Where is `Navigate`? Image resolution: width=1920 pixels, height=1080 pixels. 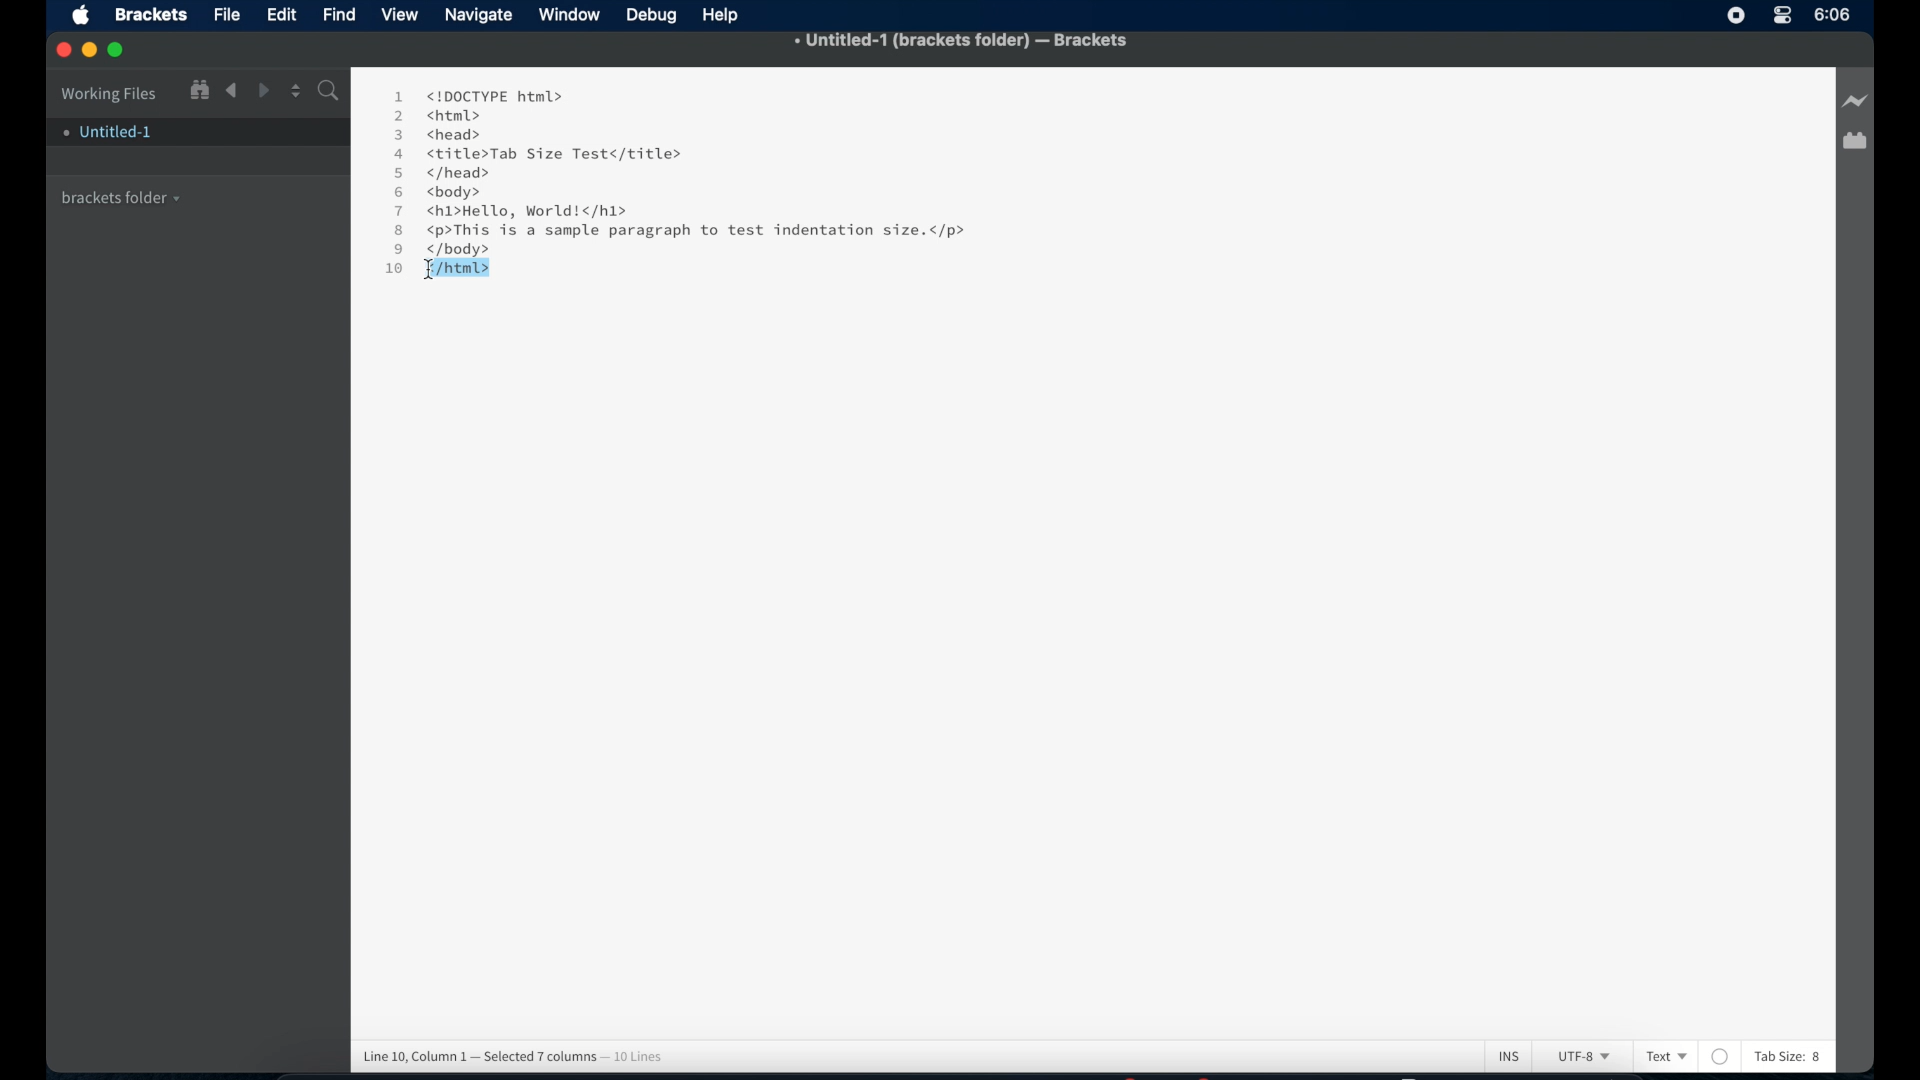
Navigate is located at coordinates (479, 17).